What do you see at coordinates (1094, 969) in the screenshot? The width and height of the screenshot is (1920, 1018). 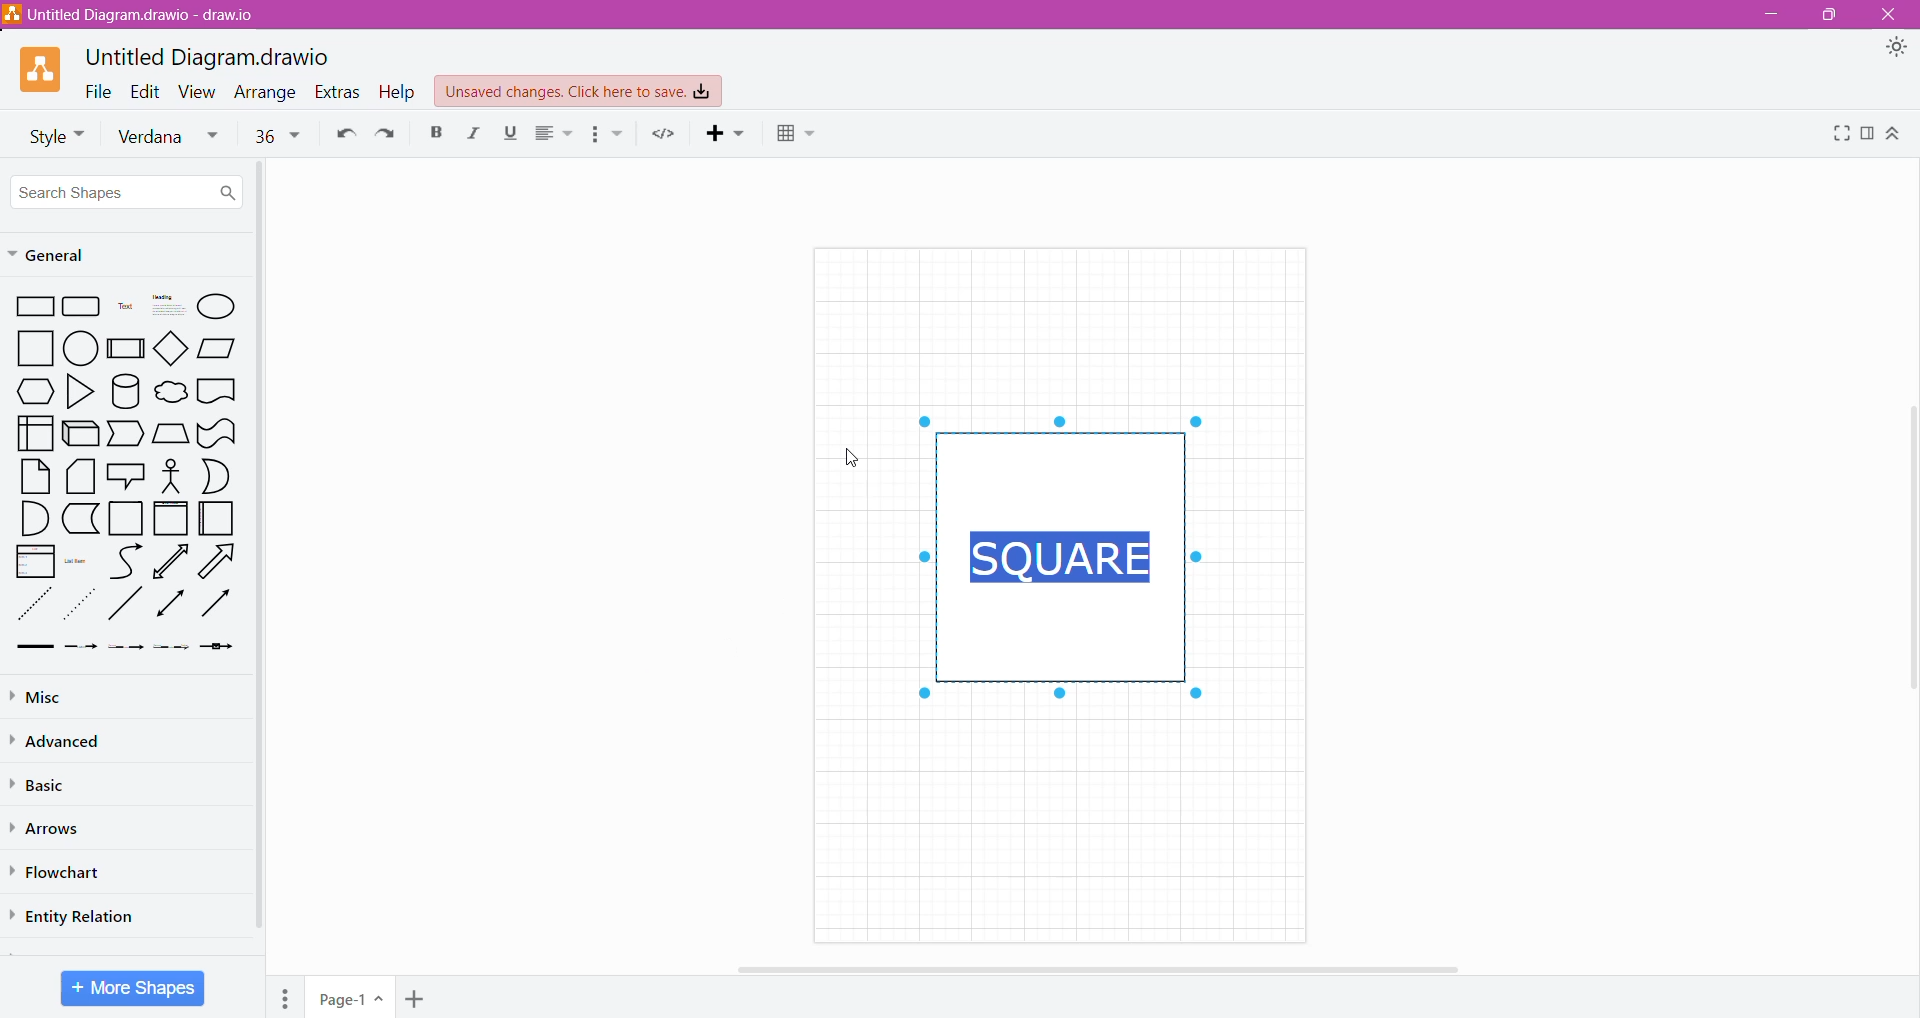 I see `Horizontal Scroll Bar` at bounding box center [1094, 969].